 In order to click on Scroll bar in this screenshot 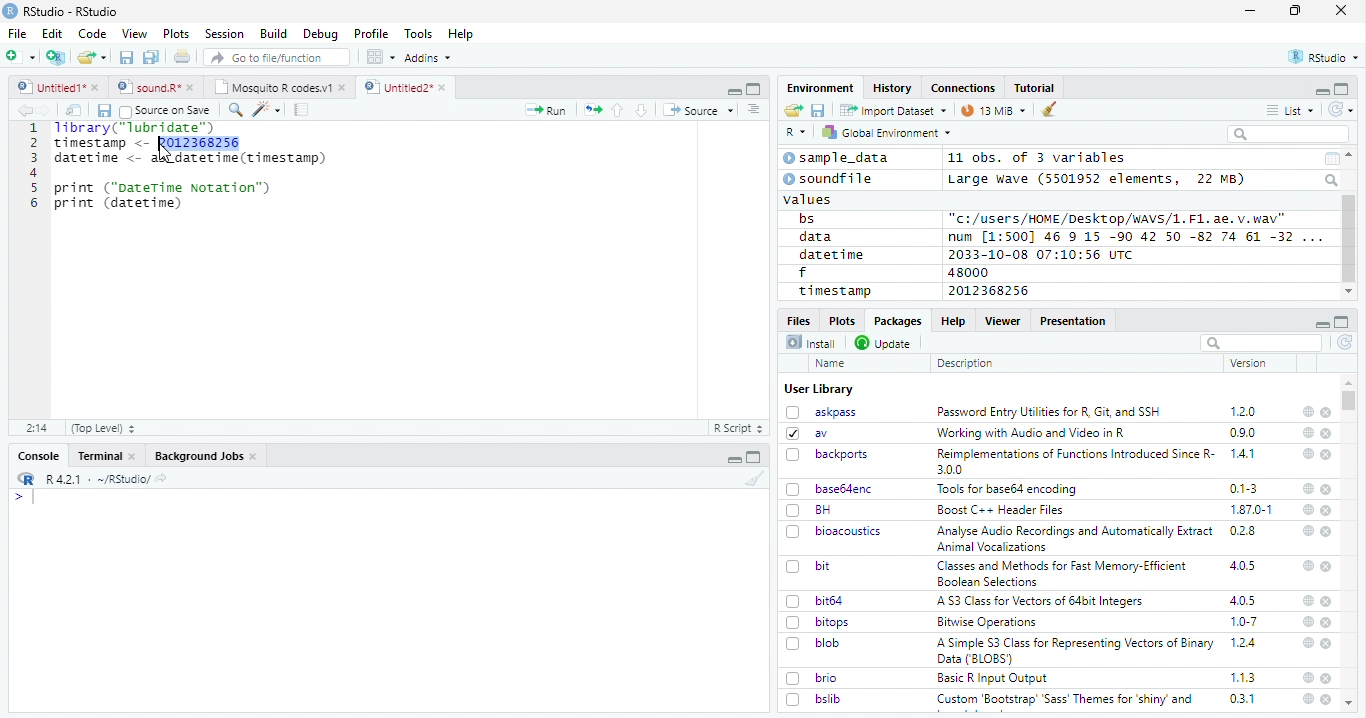, I will do `click(1350, 239)`.